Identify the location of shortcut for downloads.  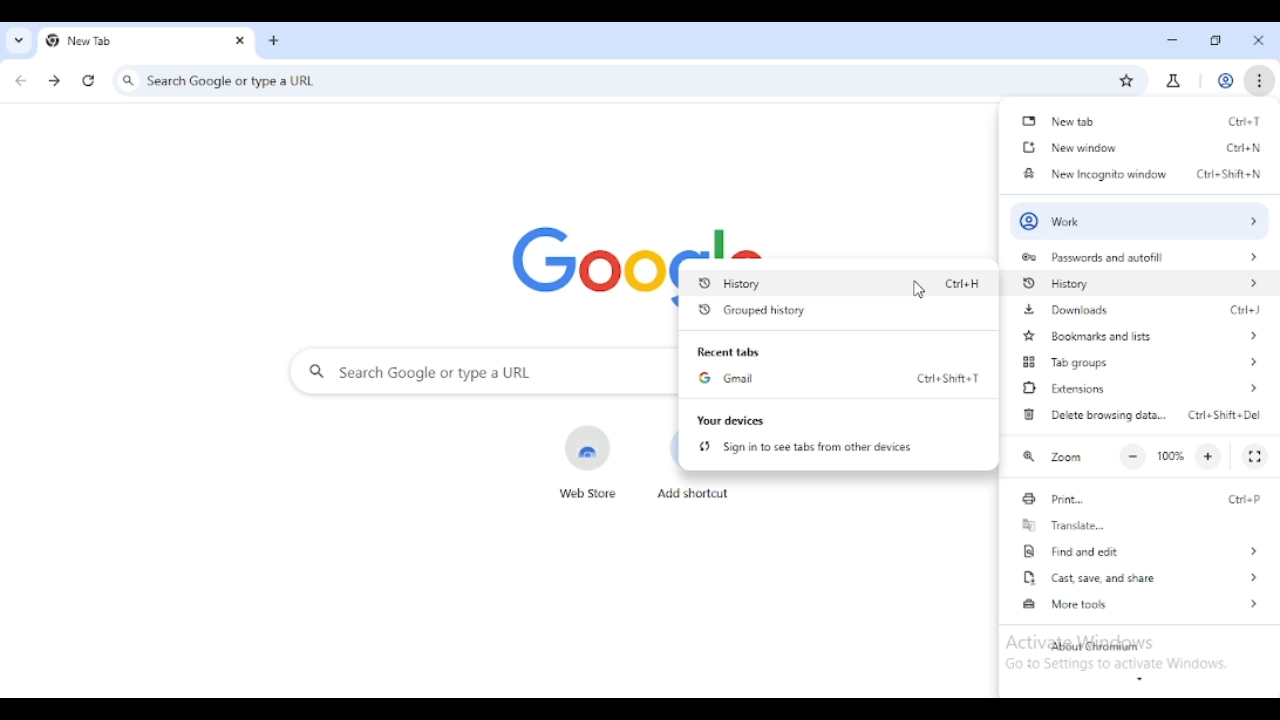
(1246, 309).